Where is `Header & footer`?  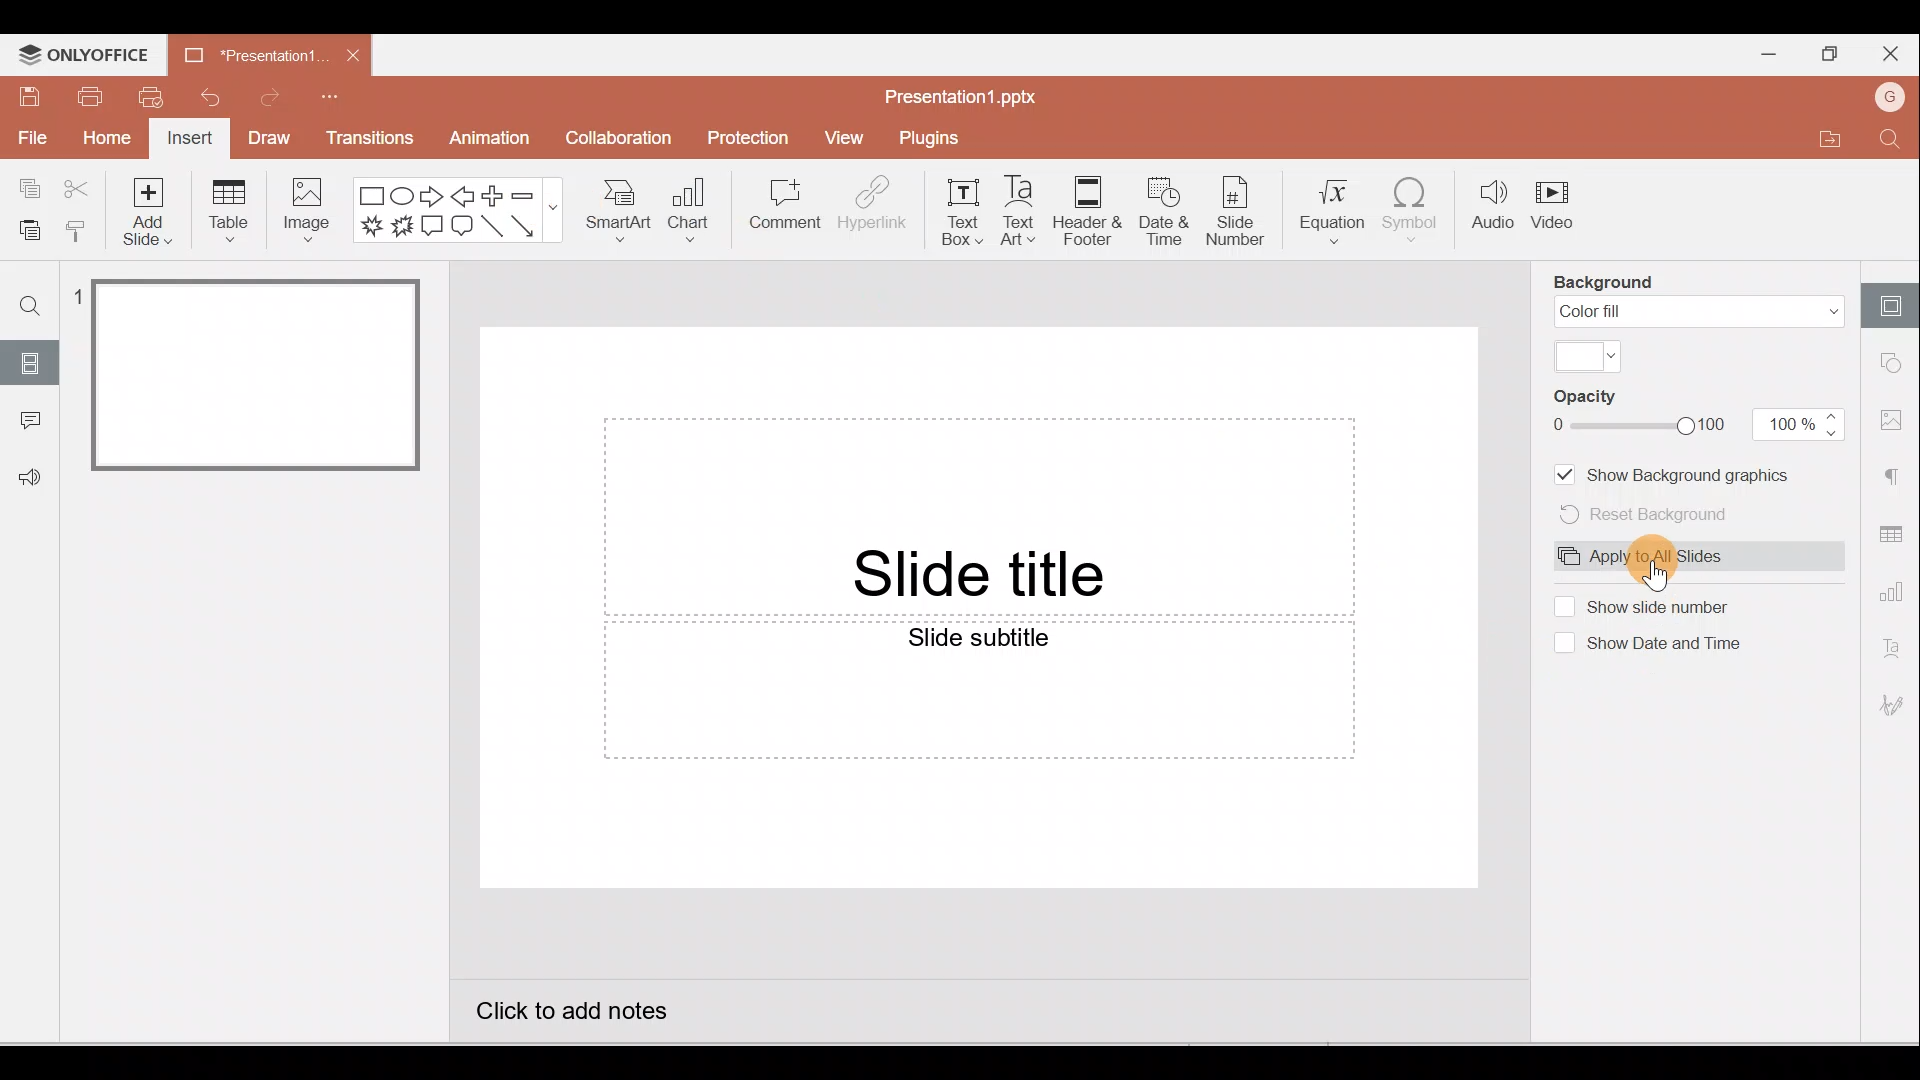 Header & footer is located at coordinates (1086, 212).